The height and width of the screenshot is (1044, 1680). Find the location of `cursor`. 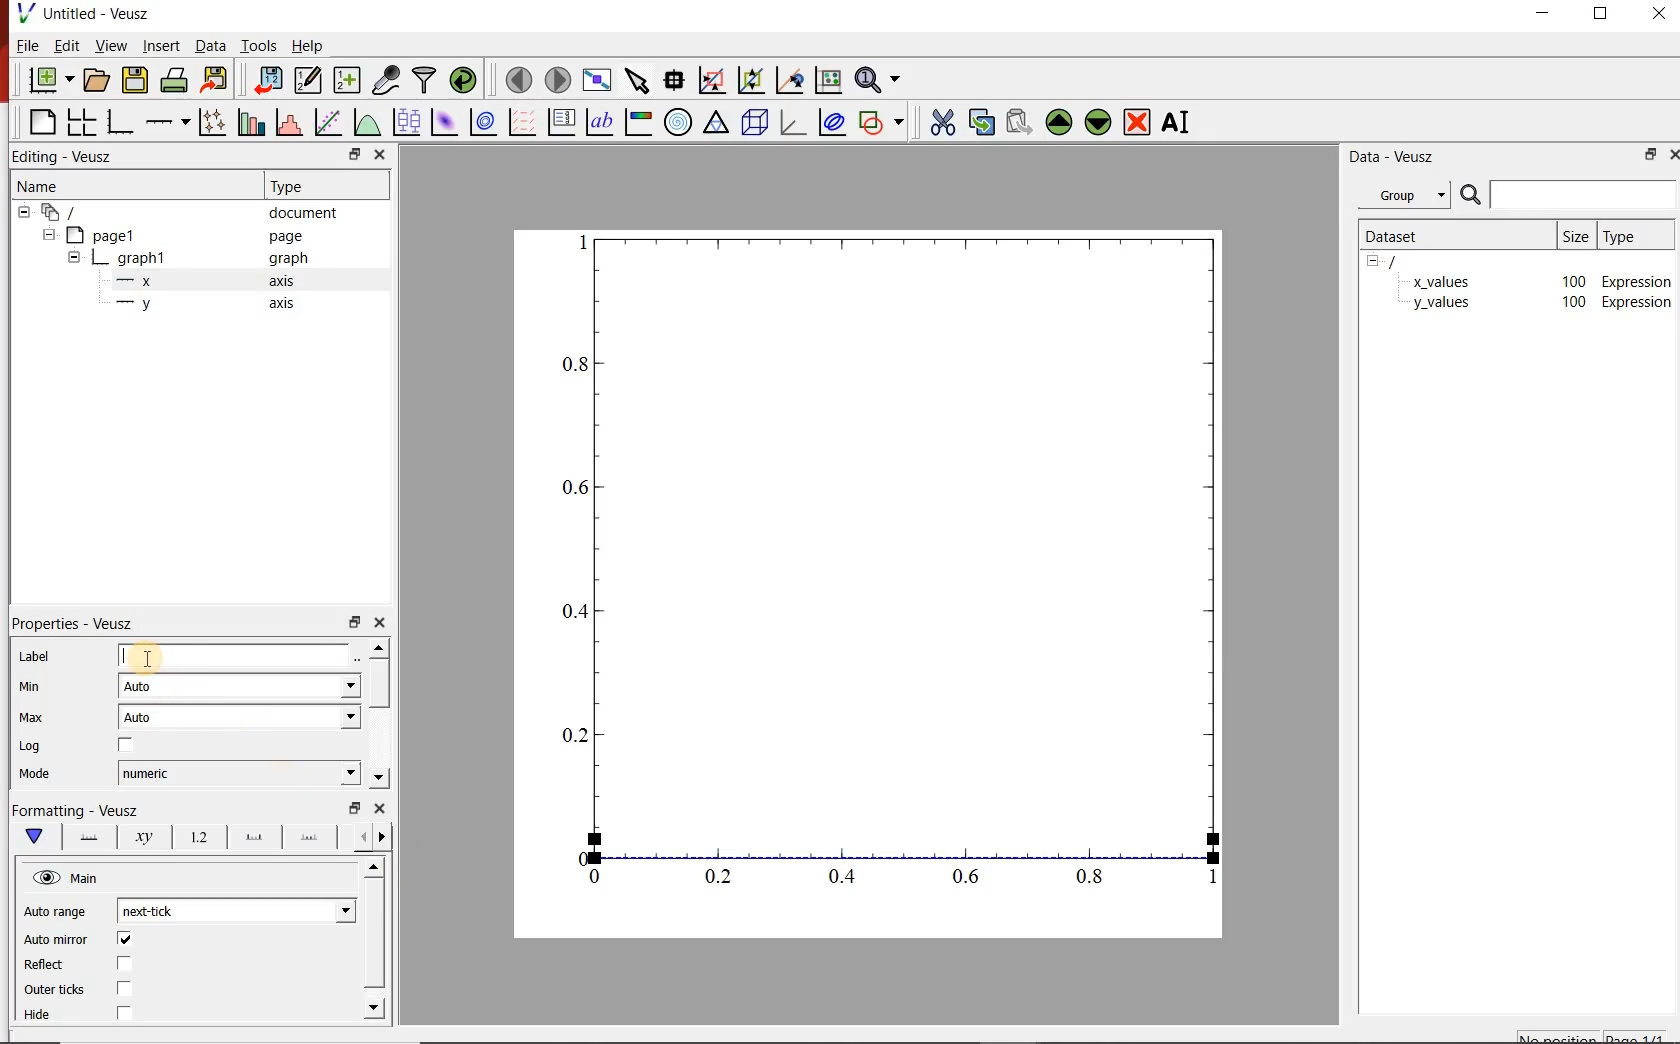

cursor is located at coordinates (151, 658).